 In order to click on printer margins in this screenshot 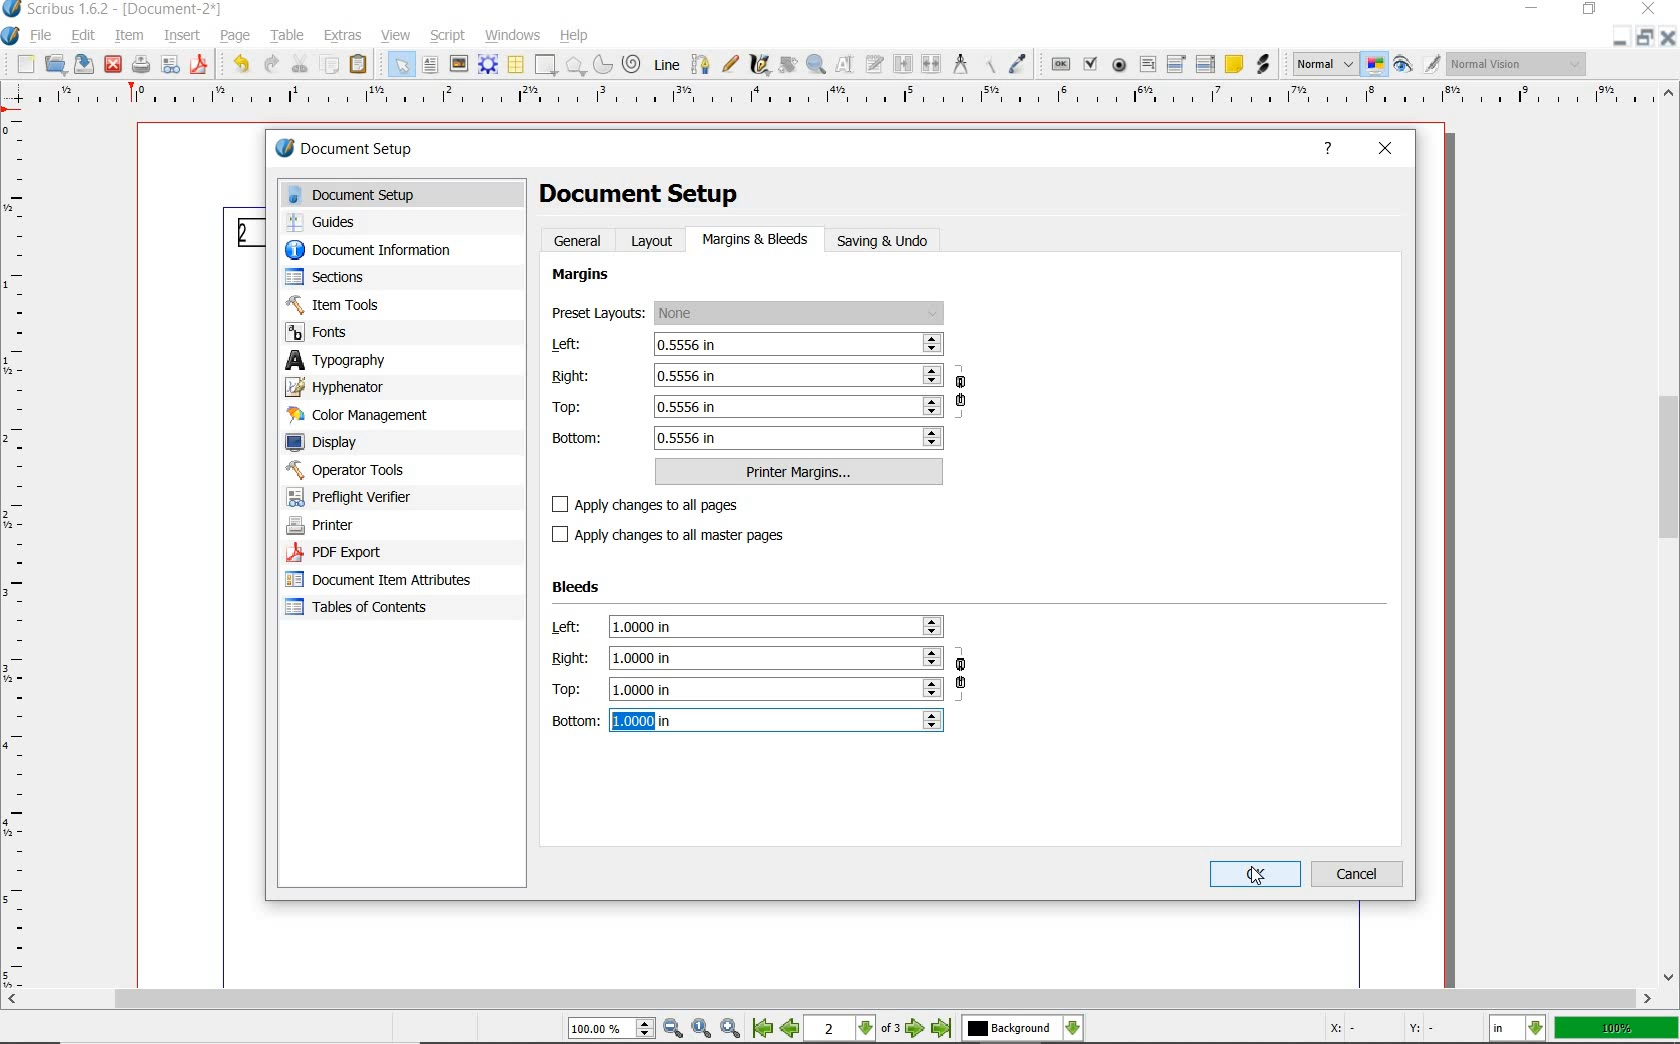, I will do `click(800, 472)`.